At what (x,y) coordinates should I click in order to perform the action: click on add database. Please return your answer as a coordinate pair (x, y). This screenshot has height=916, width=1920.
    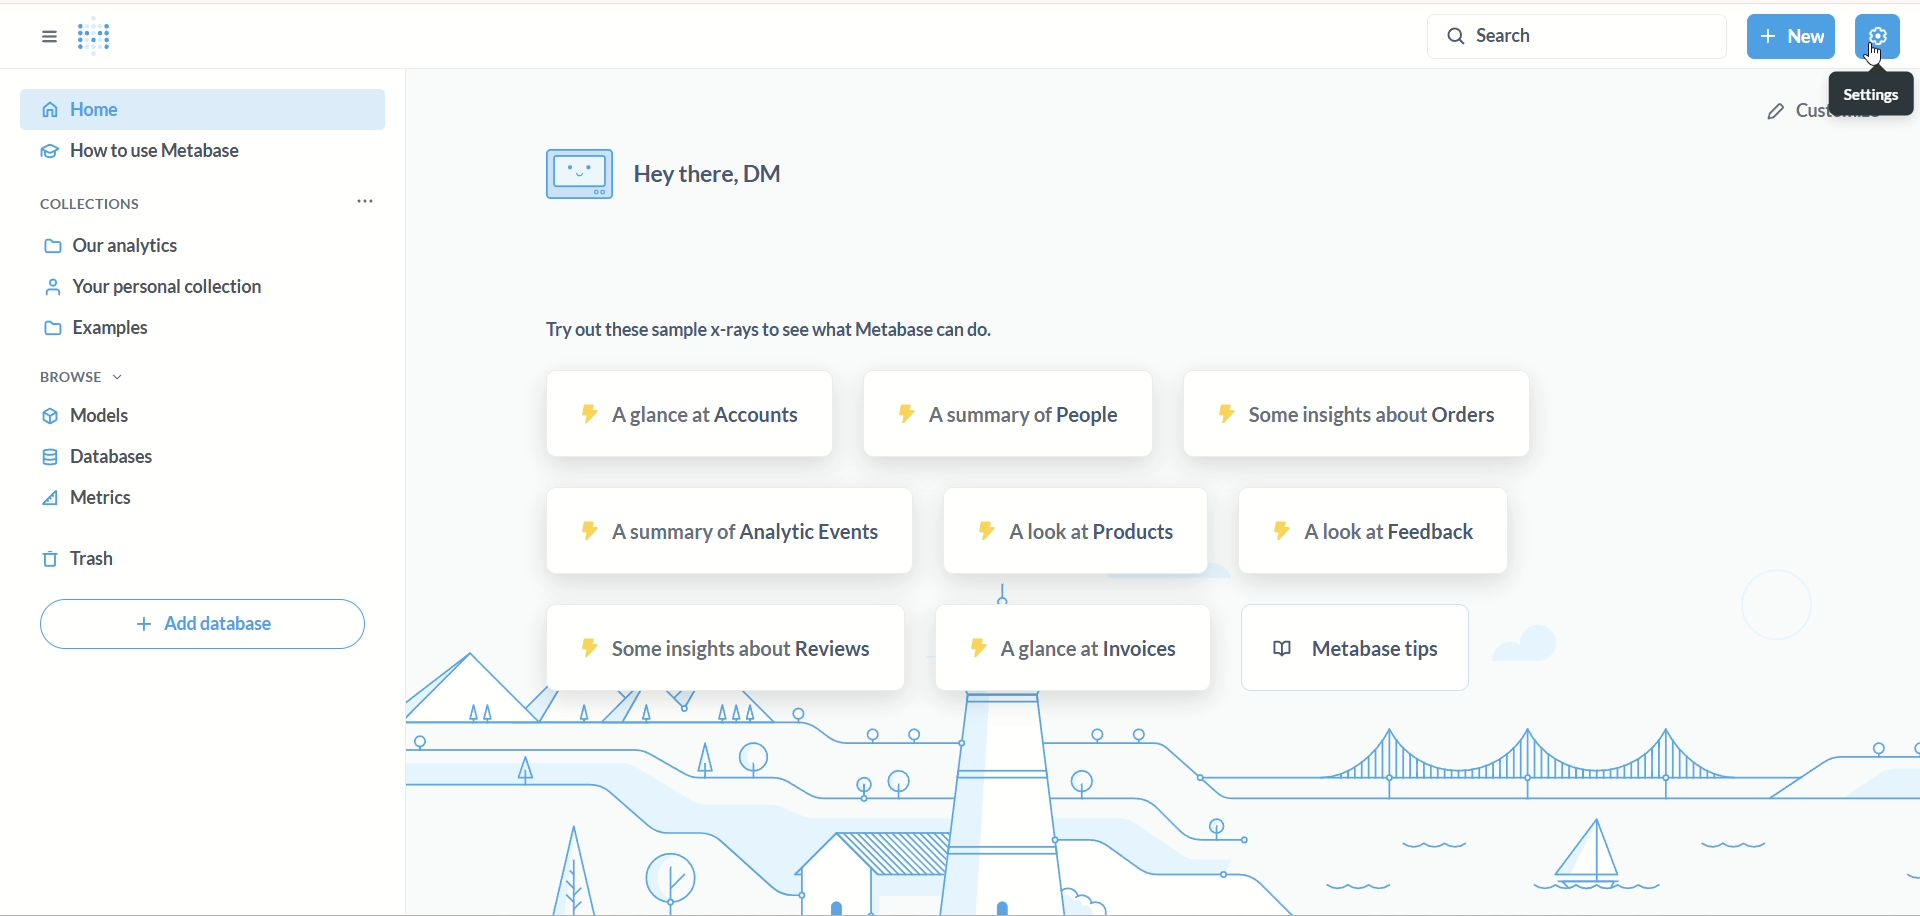
    Looking at the image, I should click on (205, 625).